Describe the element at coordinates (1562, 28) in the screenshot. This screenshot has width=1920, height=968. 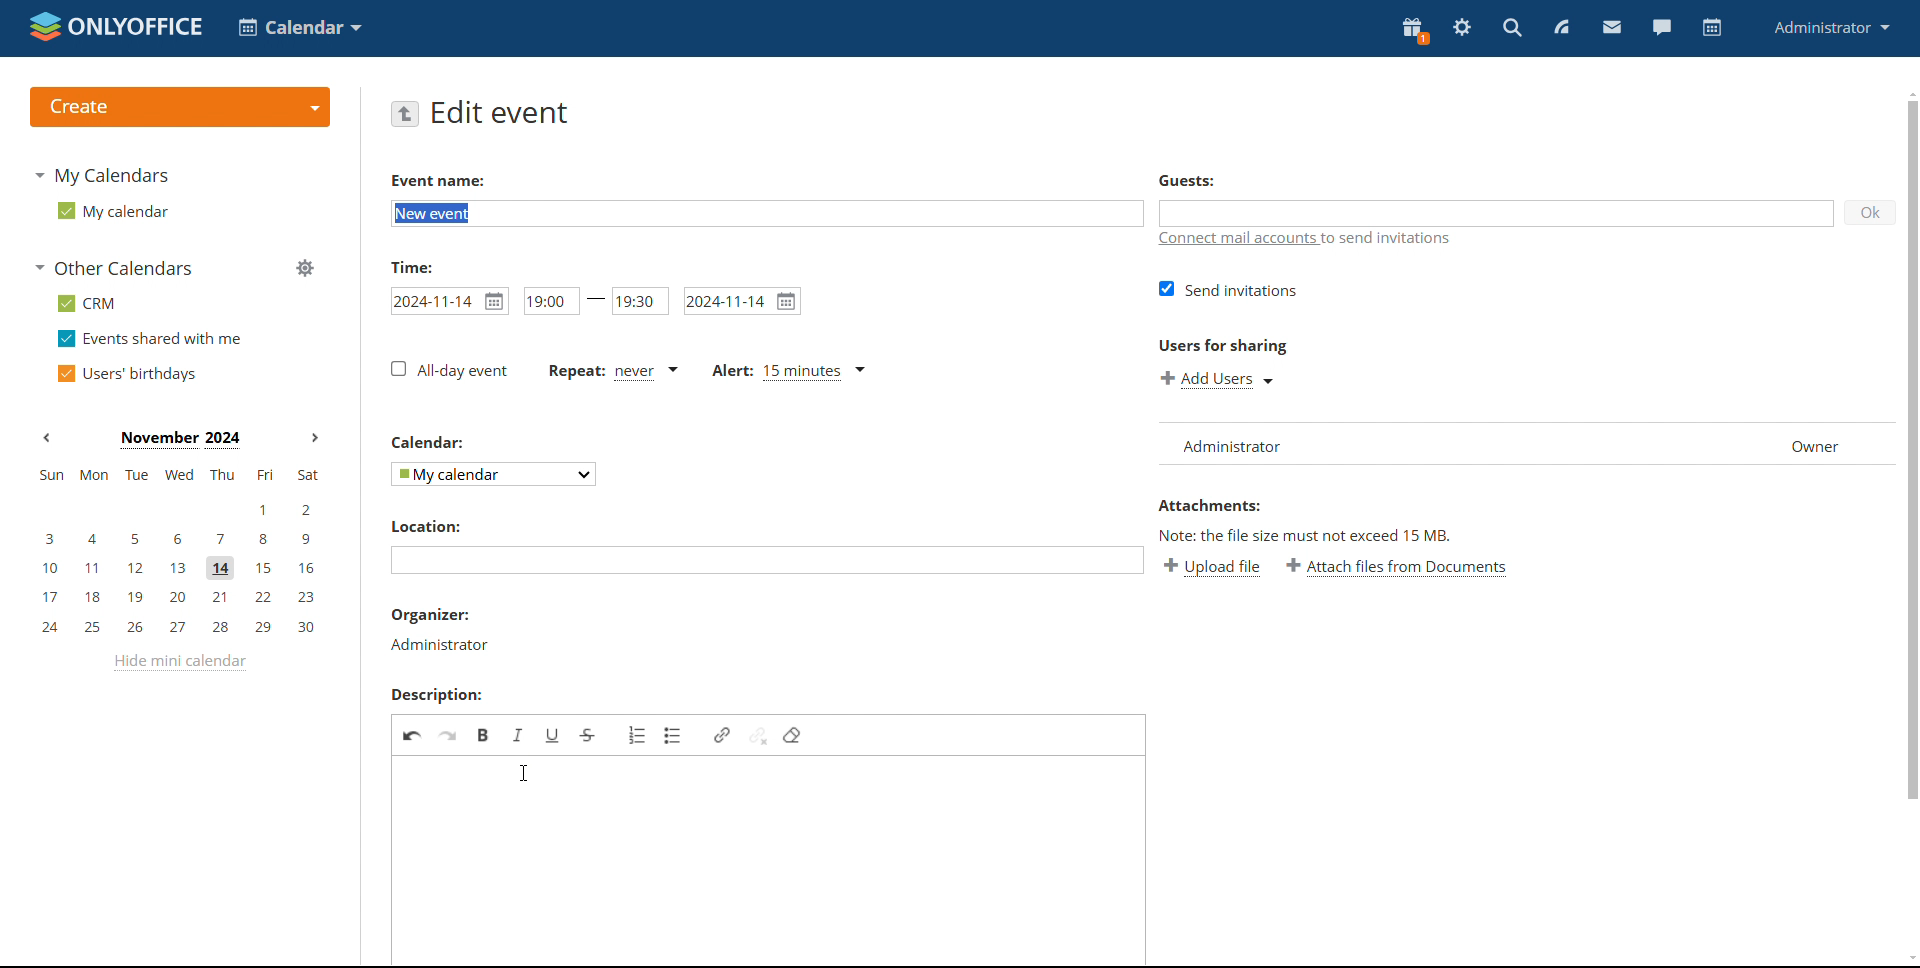
I see `feed` at that location.